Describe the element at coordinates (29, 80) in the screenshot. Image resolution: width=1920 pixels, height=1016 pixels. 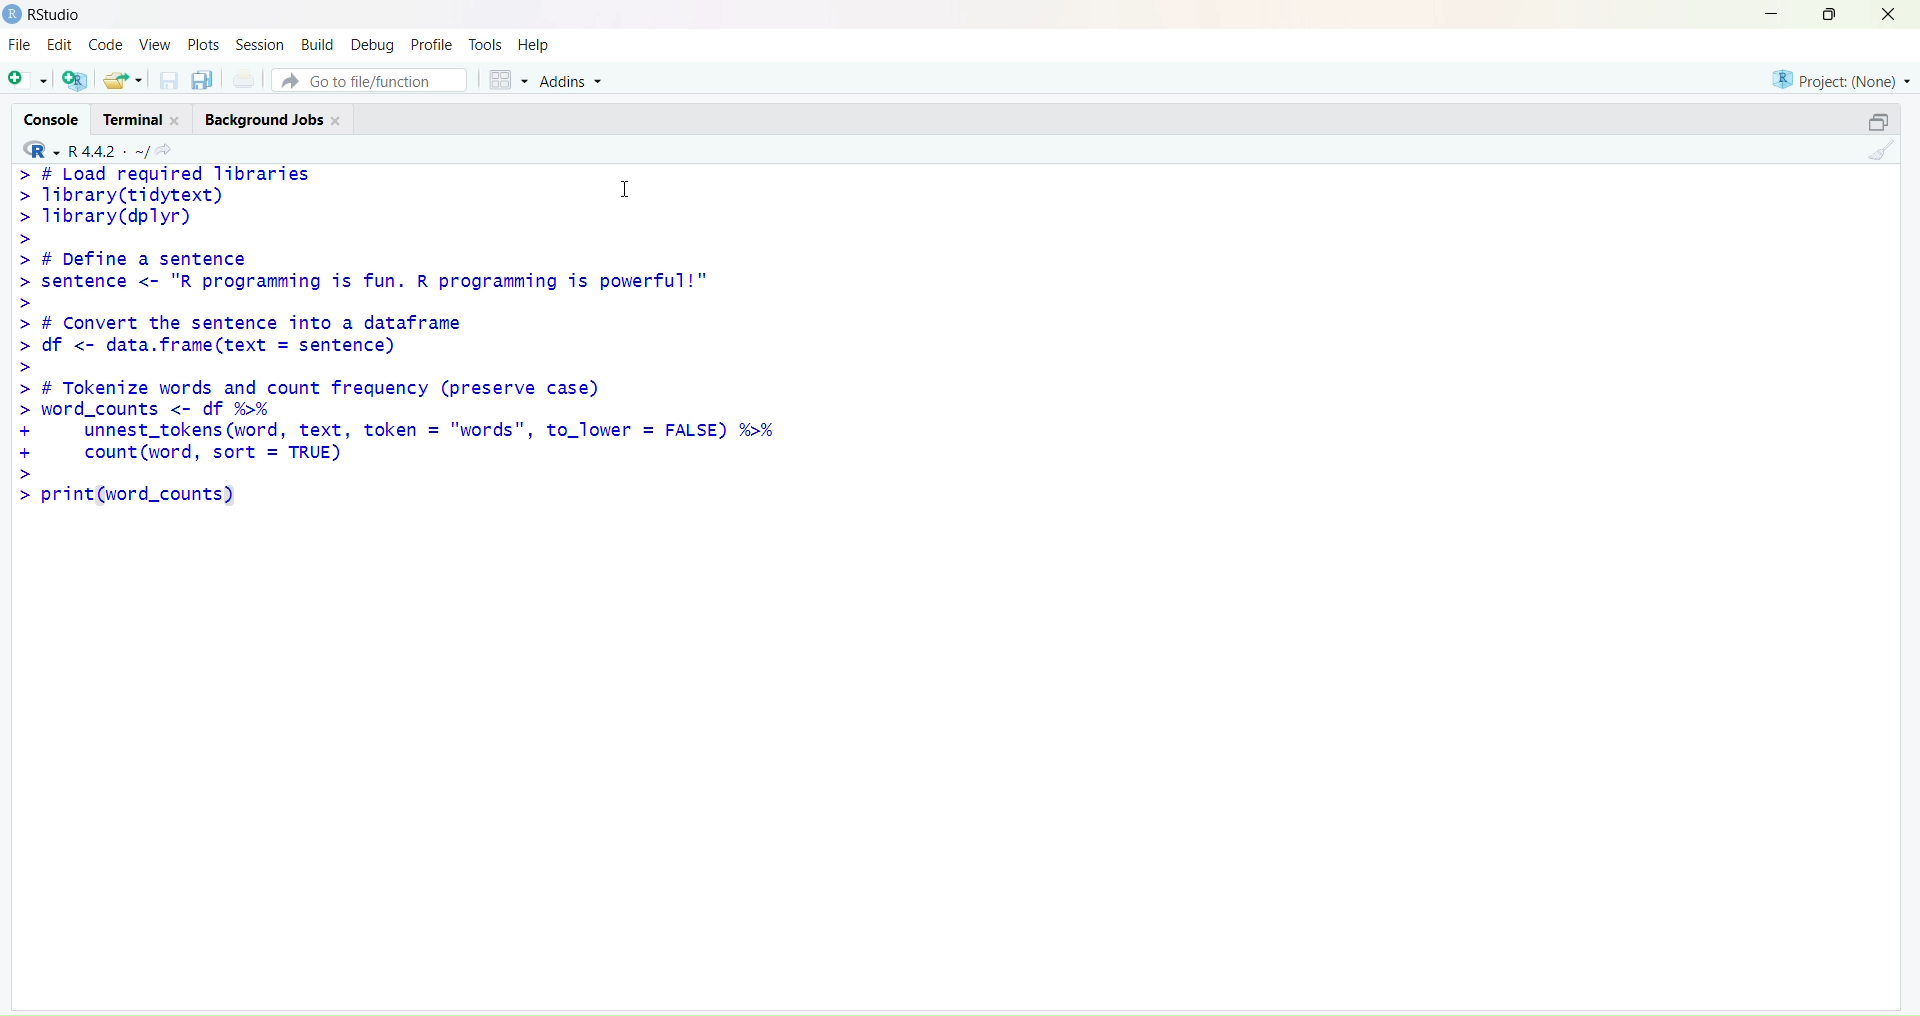
I see `new script` at that location.